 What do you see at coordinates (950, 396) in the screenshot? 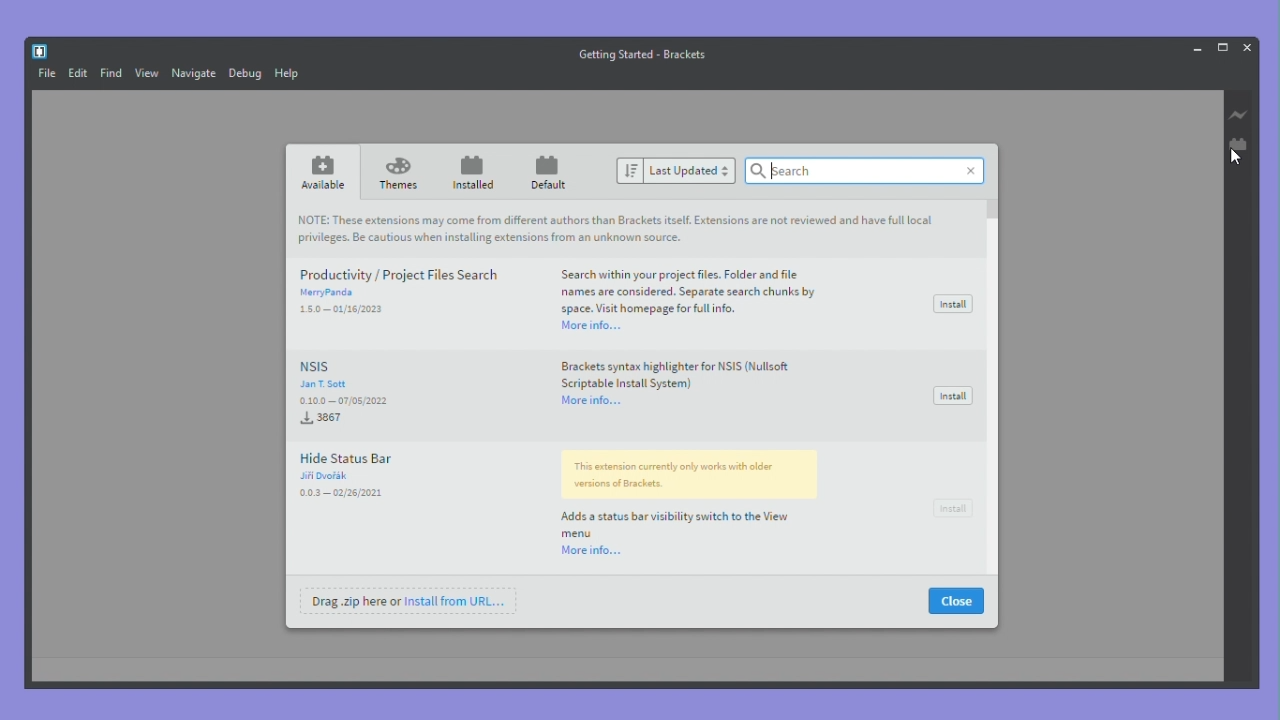
I see `Install` at bounding box center [950, 396].